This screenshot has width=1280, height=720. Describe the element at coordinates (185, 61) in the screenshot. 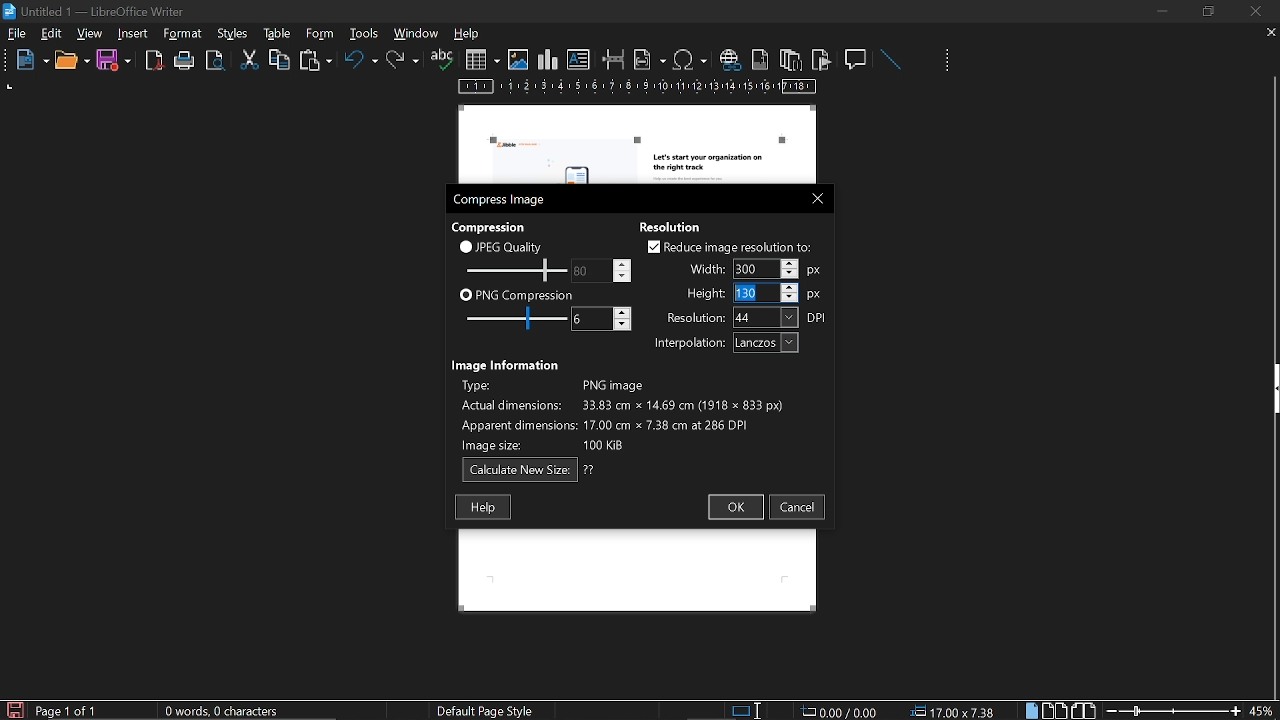

I see `print` at that location.